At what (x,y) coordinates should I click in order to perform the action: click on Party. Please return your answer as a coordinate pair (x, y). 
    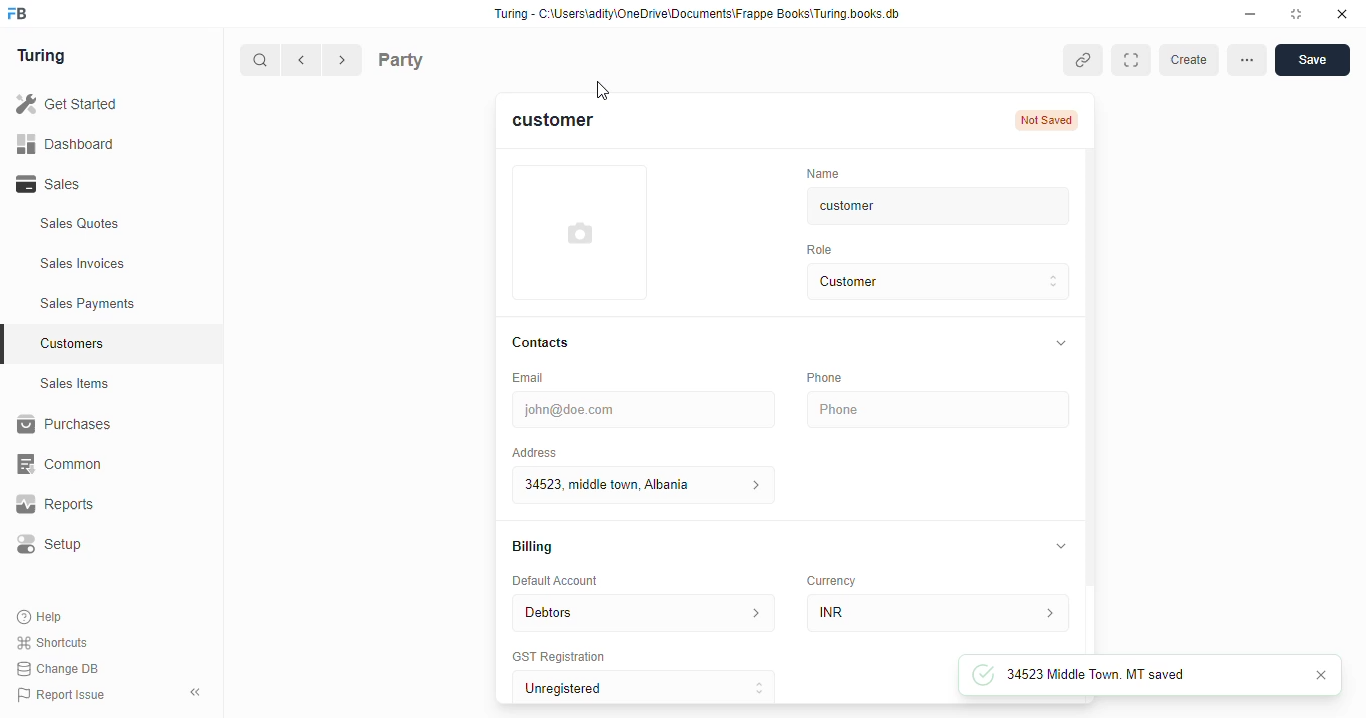
    Looking at the image, I should click on (442, 58).